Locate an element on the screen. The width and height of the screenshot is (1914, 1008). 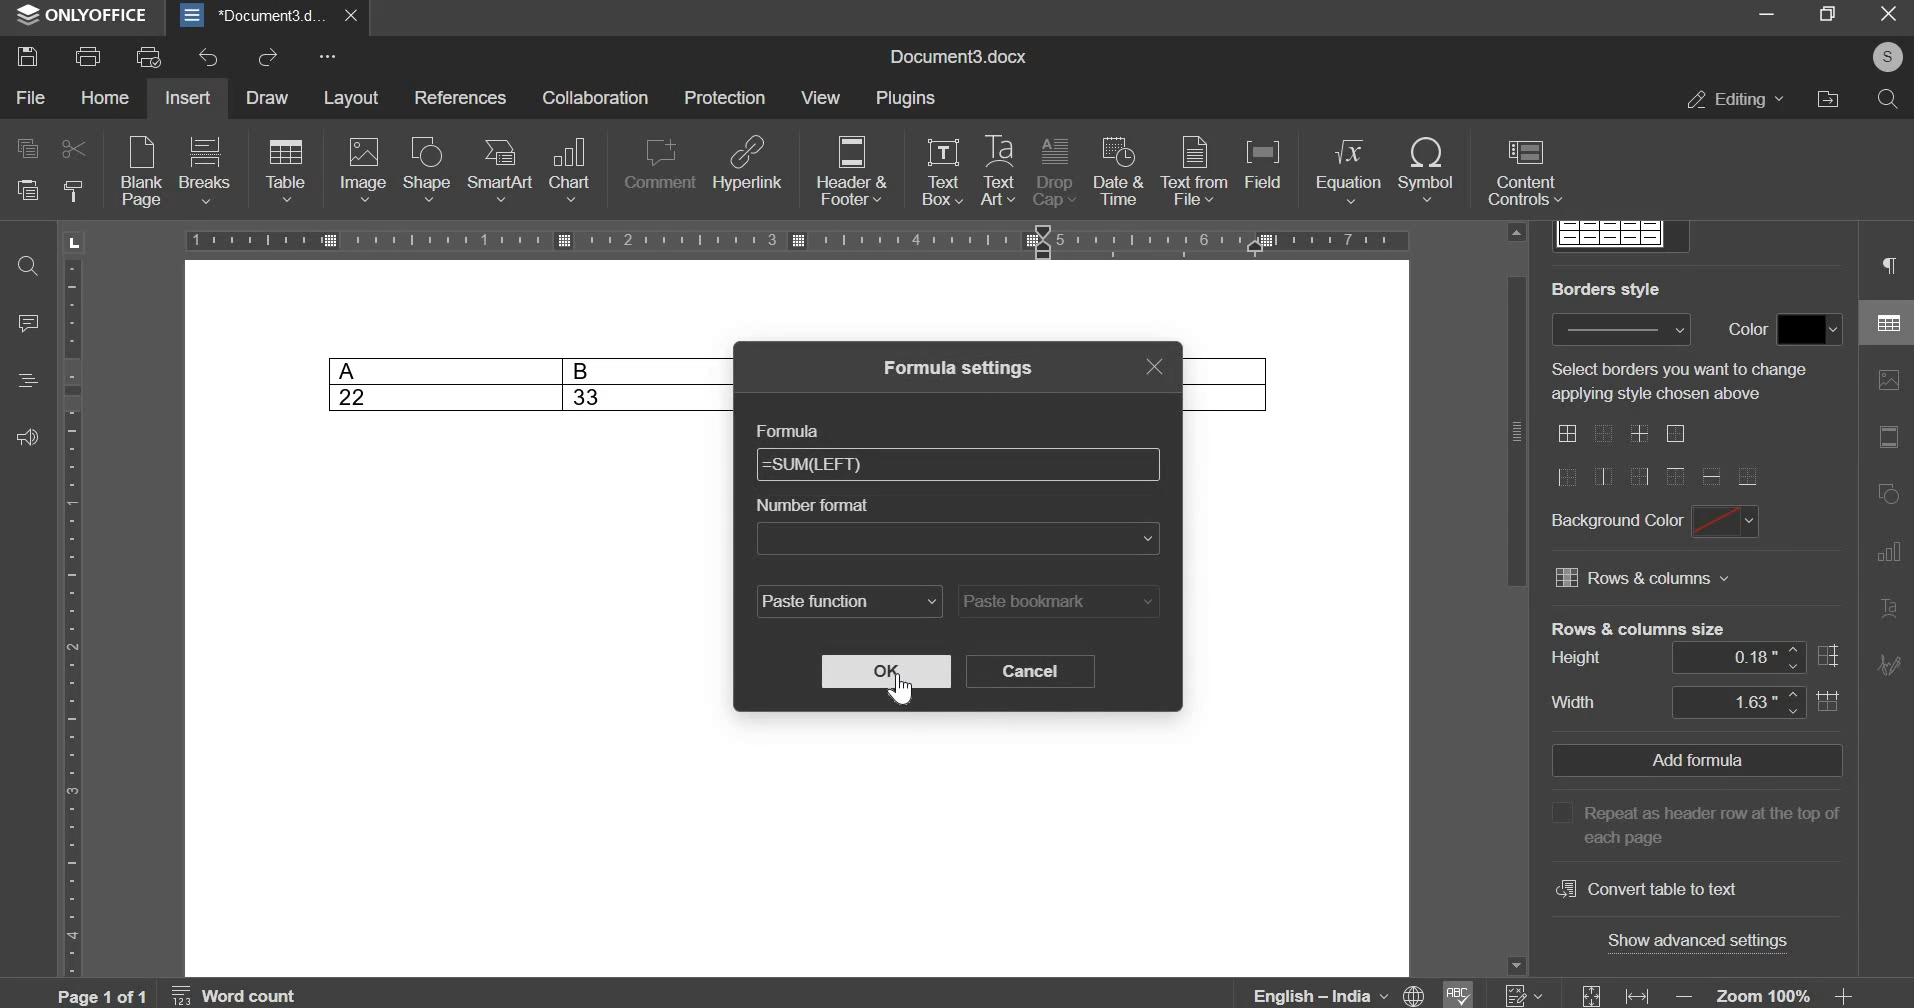
cursor is located at coordinates (900, 691).